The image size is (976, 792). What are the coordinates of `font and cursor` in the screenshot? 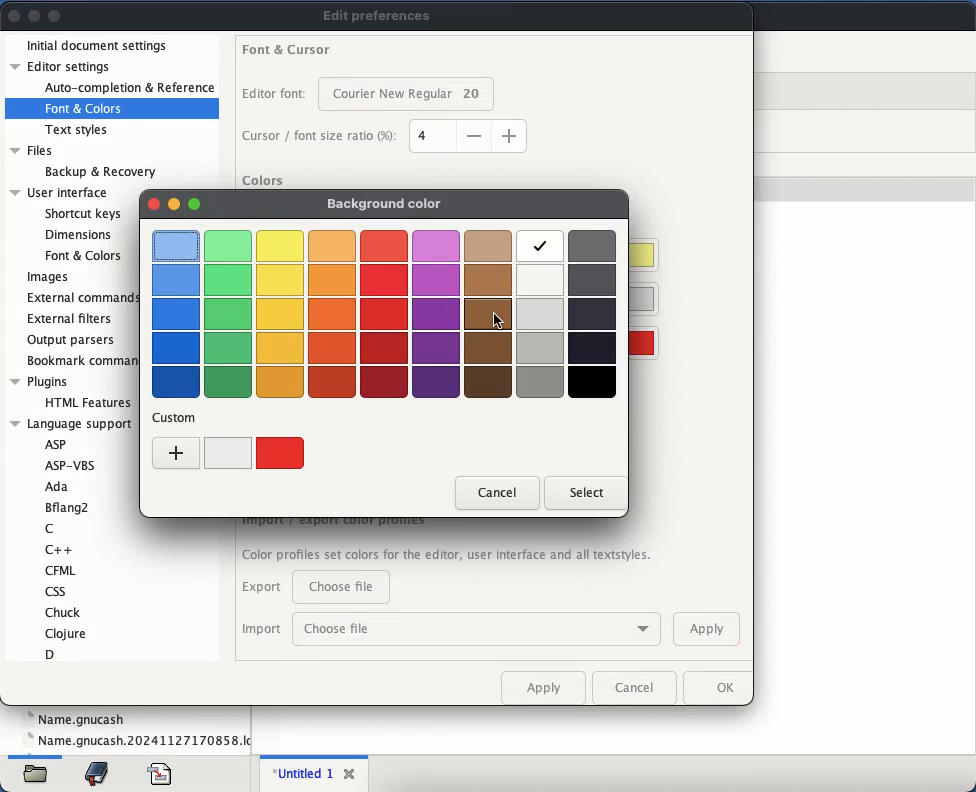 It's located at (289, 47).